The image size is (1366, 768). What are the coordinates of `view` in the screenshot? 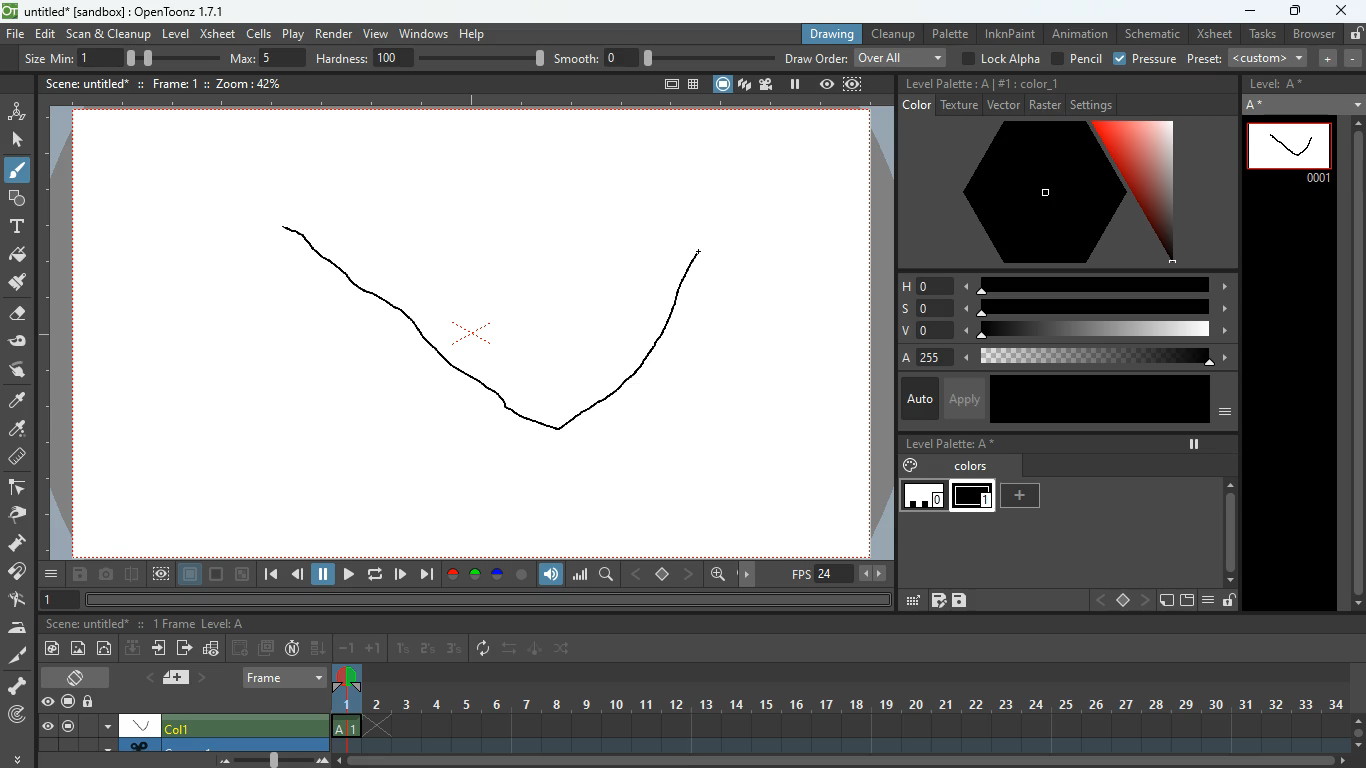 It's located at (47, 726).